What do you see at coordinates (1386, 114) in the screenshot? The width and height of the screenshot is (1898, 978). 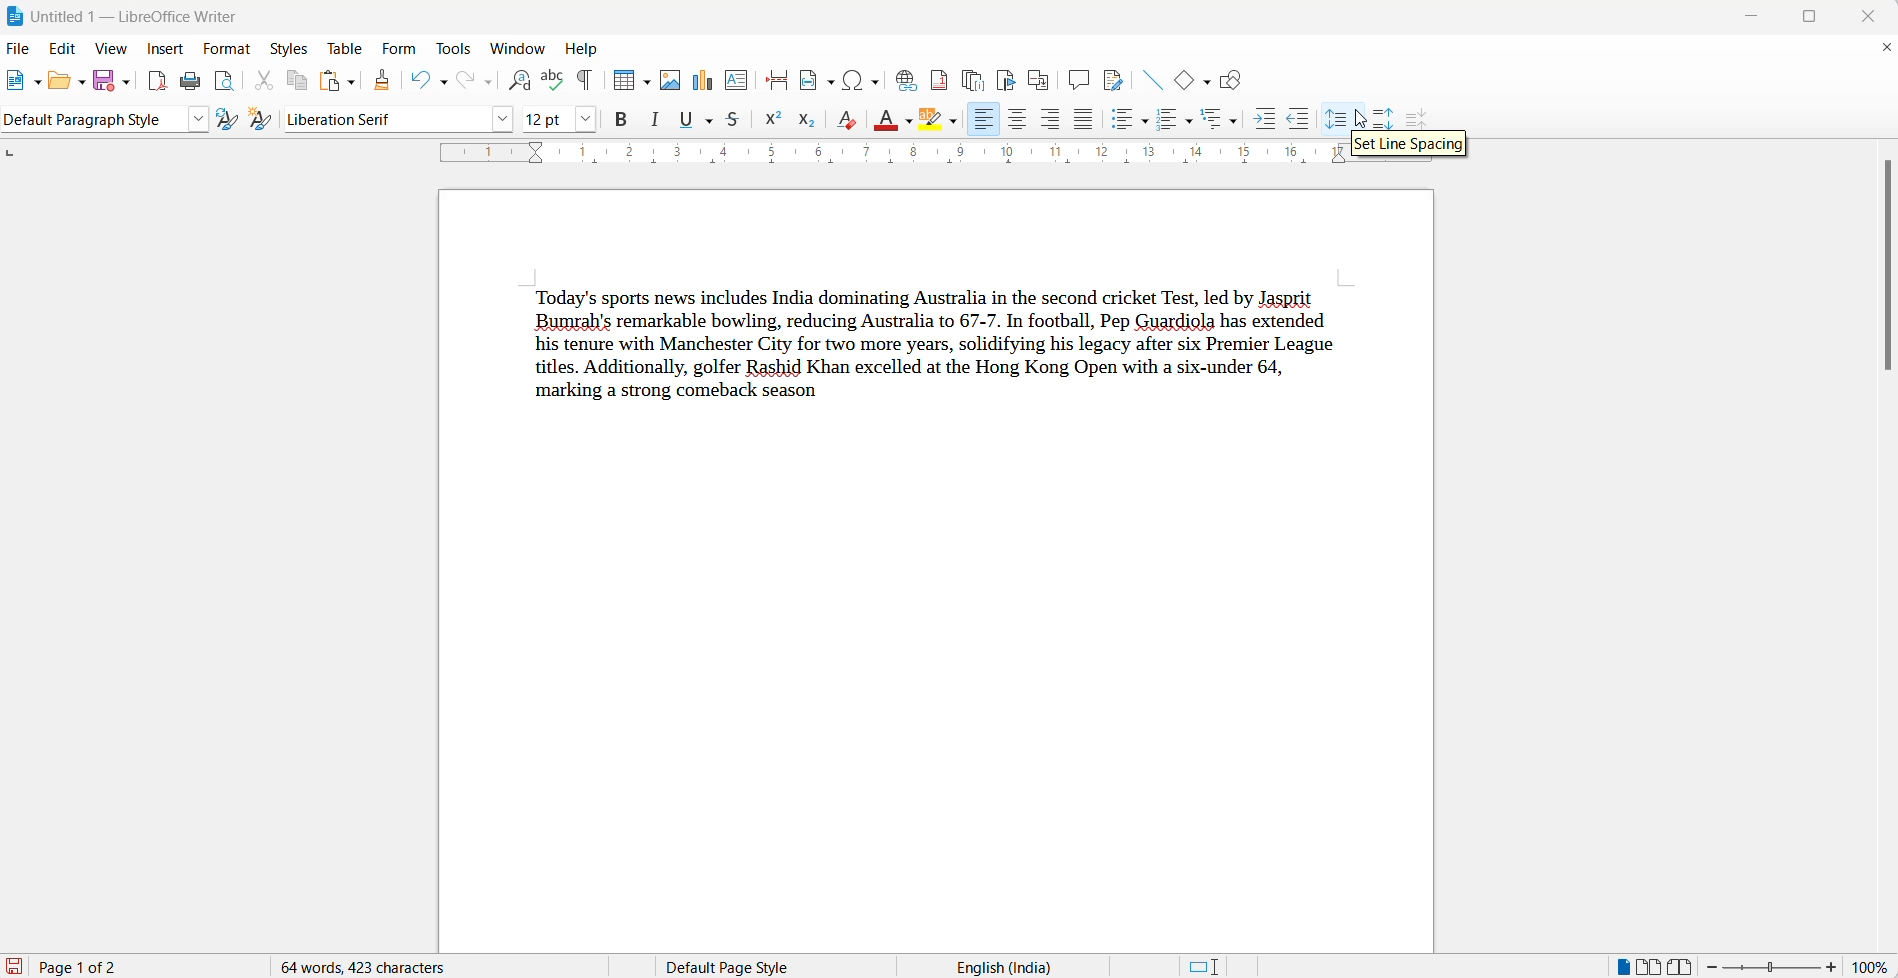 I see `increase paragraph spacing` at bounding box center [1386, 114].